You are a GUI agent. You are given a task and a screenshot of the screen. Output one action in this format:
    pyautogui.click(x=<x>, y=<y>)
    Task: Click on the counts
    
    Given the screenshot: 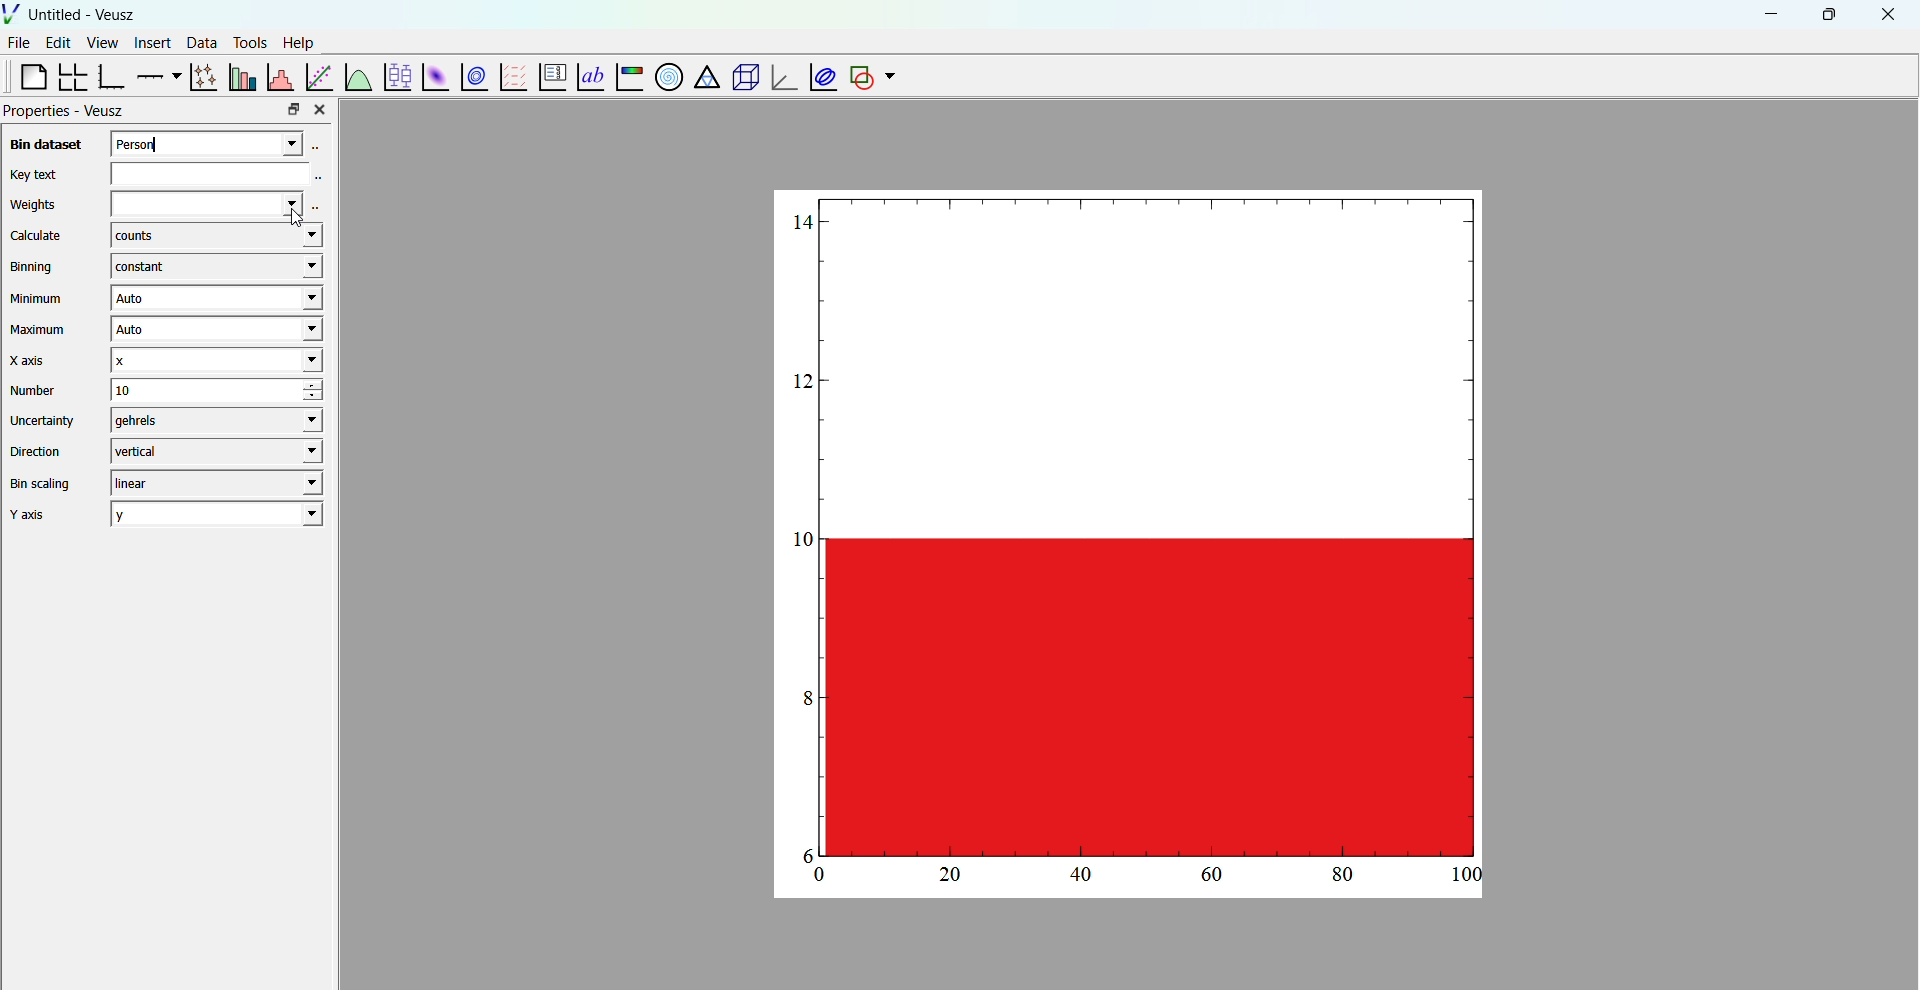 What is the action you would take?
    pyautogui.click(x=215, y=237)
    